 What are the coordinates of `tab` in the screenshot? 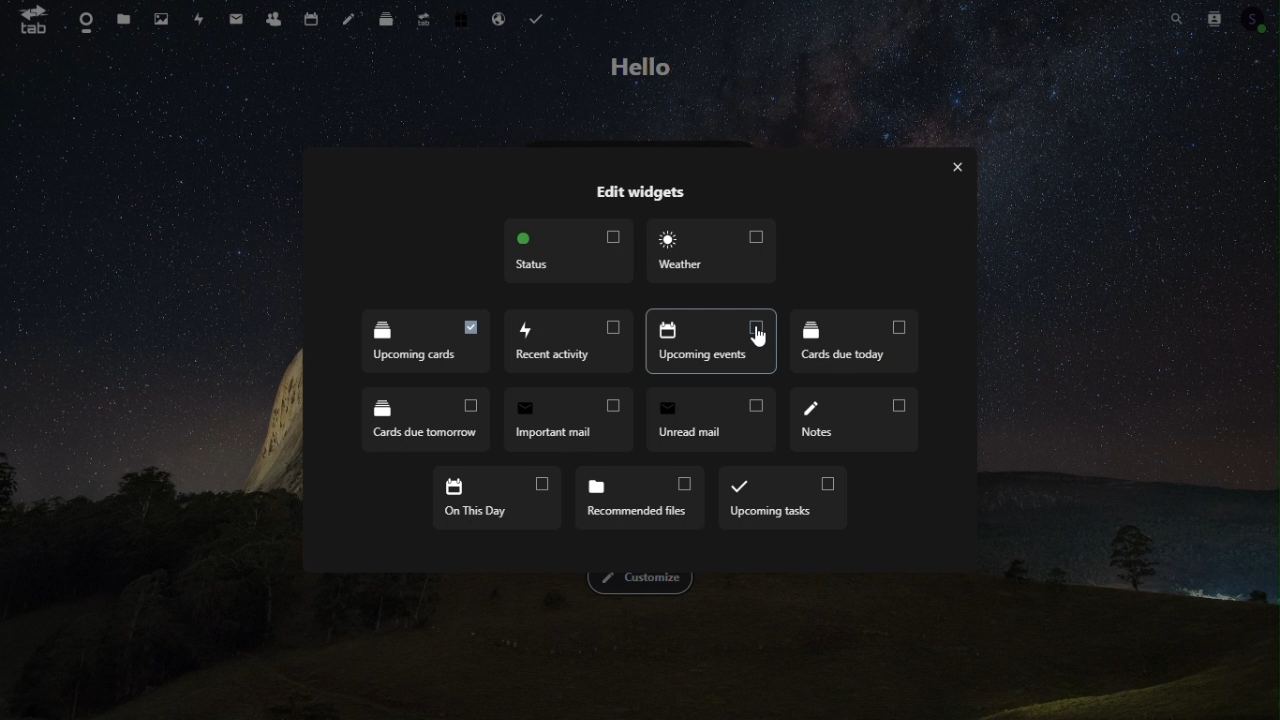 It's located at (30, 20).